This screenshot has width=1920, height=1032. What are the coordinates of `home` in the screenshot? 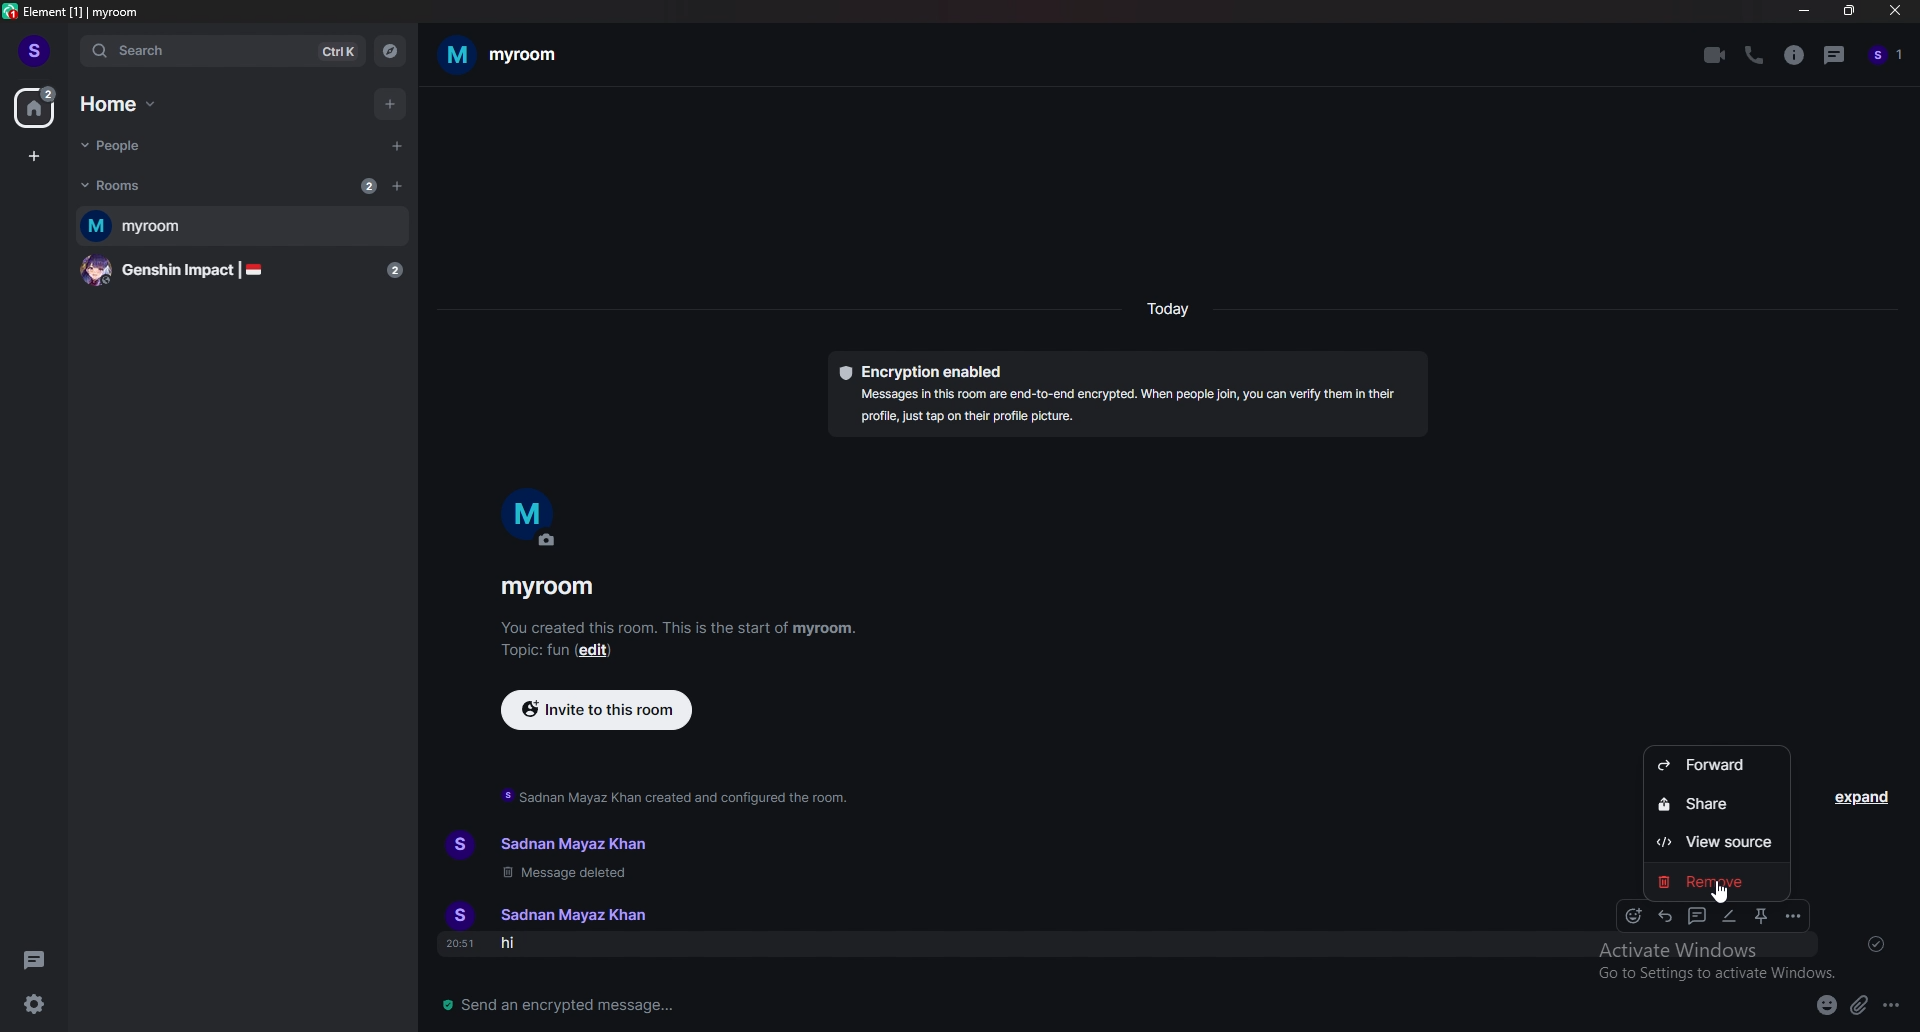 It's located at (37, 107).